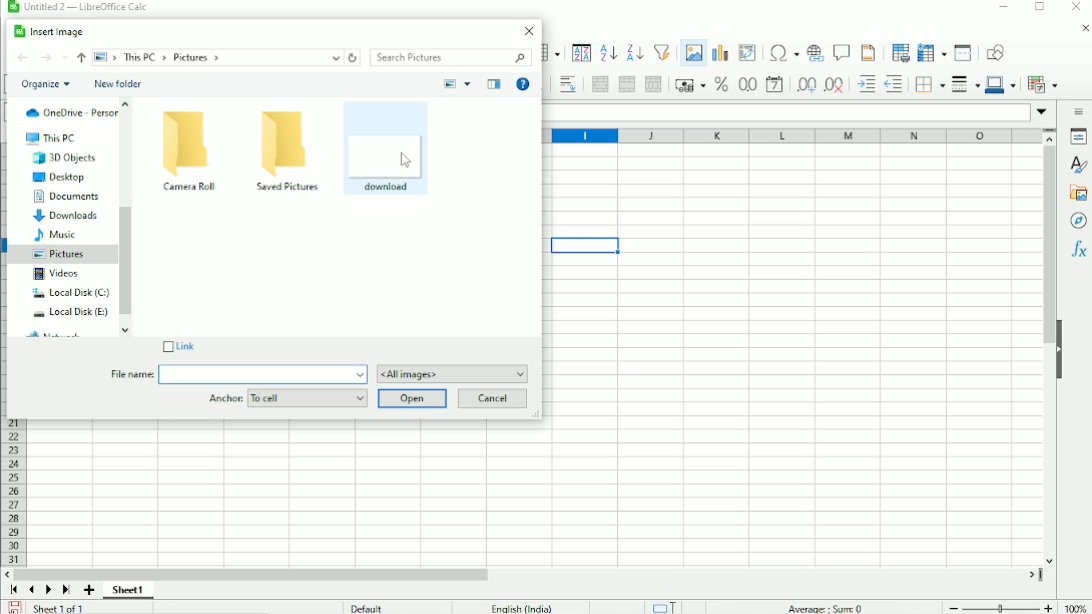 The width and height of the screenshot is (1092, 614). Describe the element at coordinates (929, 86) in the screenshot. I see `Borders` at that location.